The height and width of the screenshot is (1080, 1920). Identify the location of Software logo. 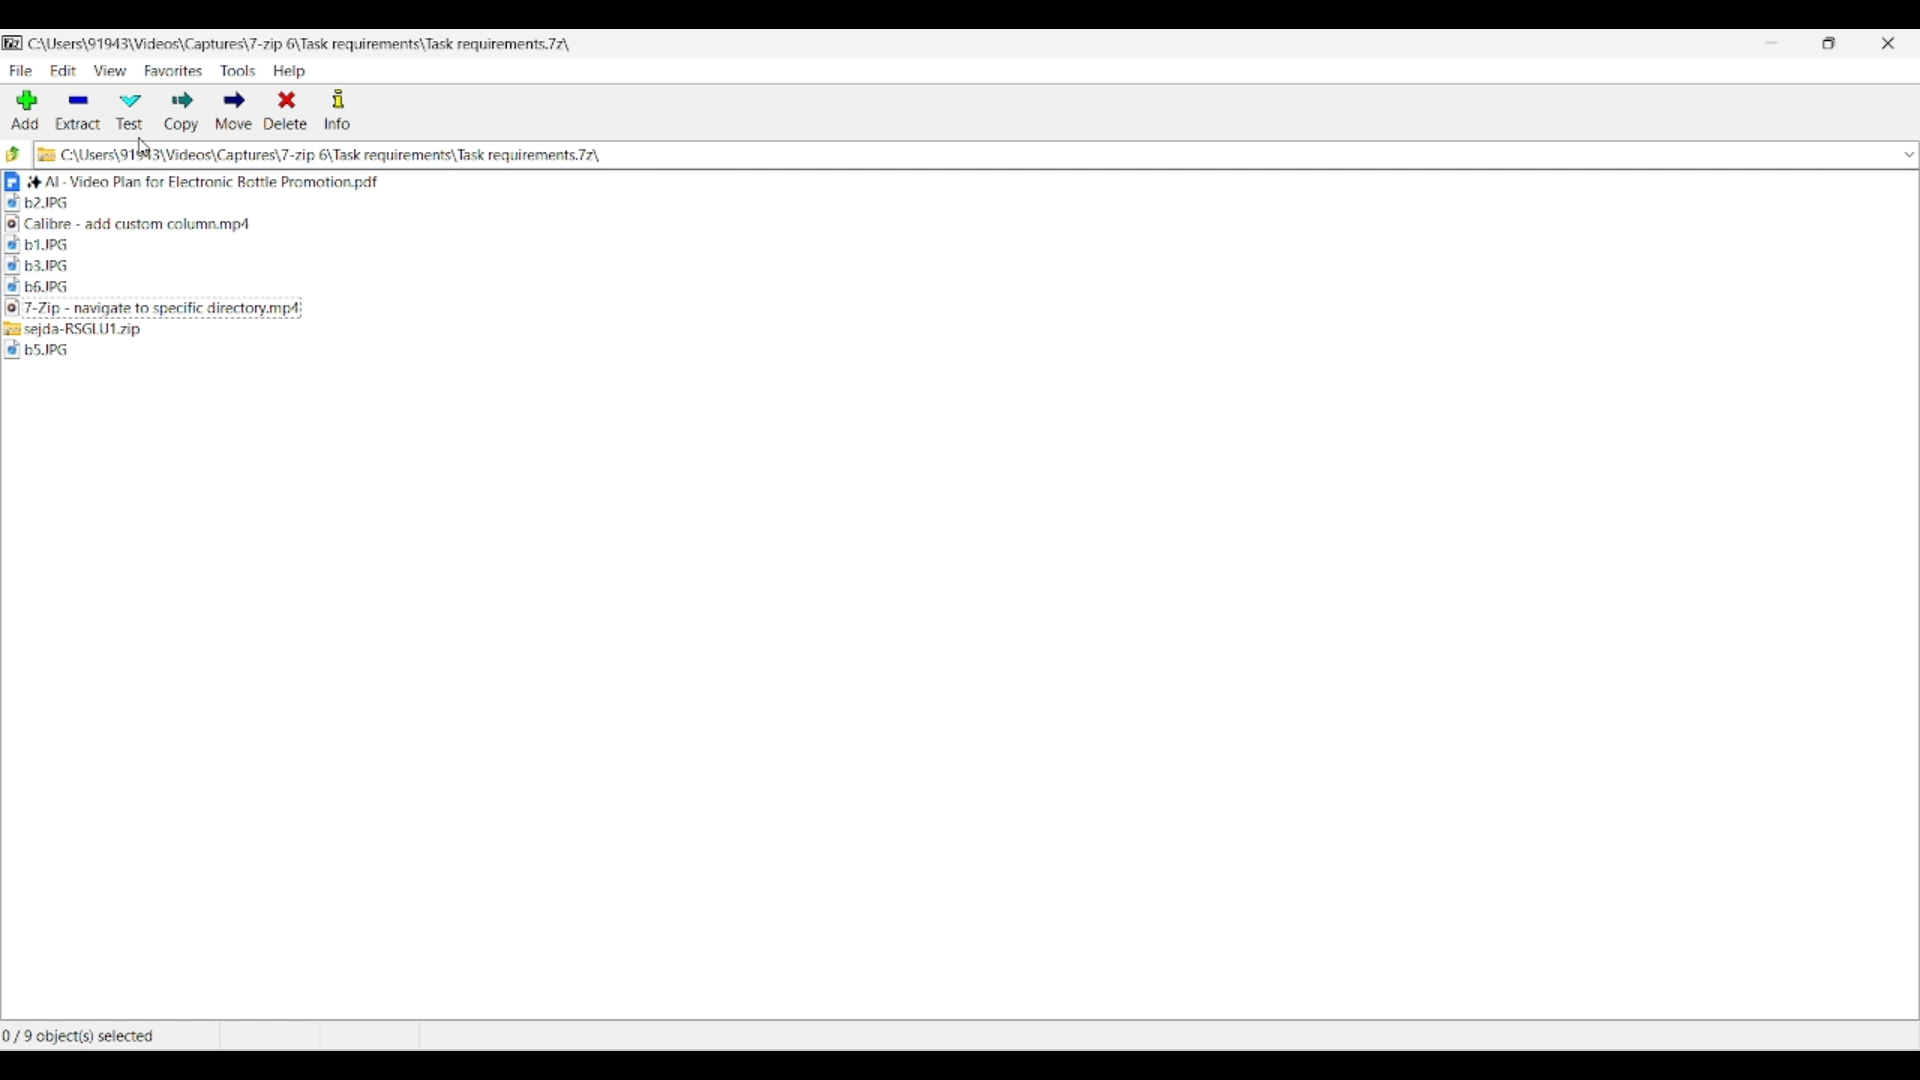
(14, 43).